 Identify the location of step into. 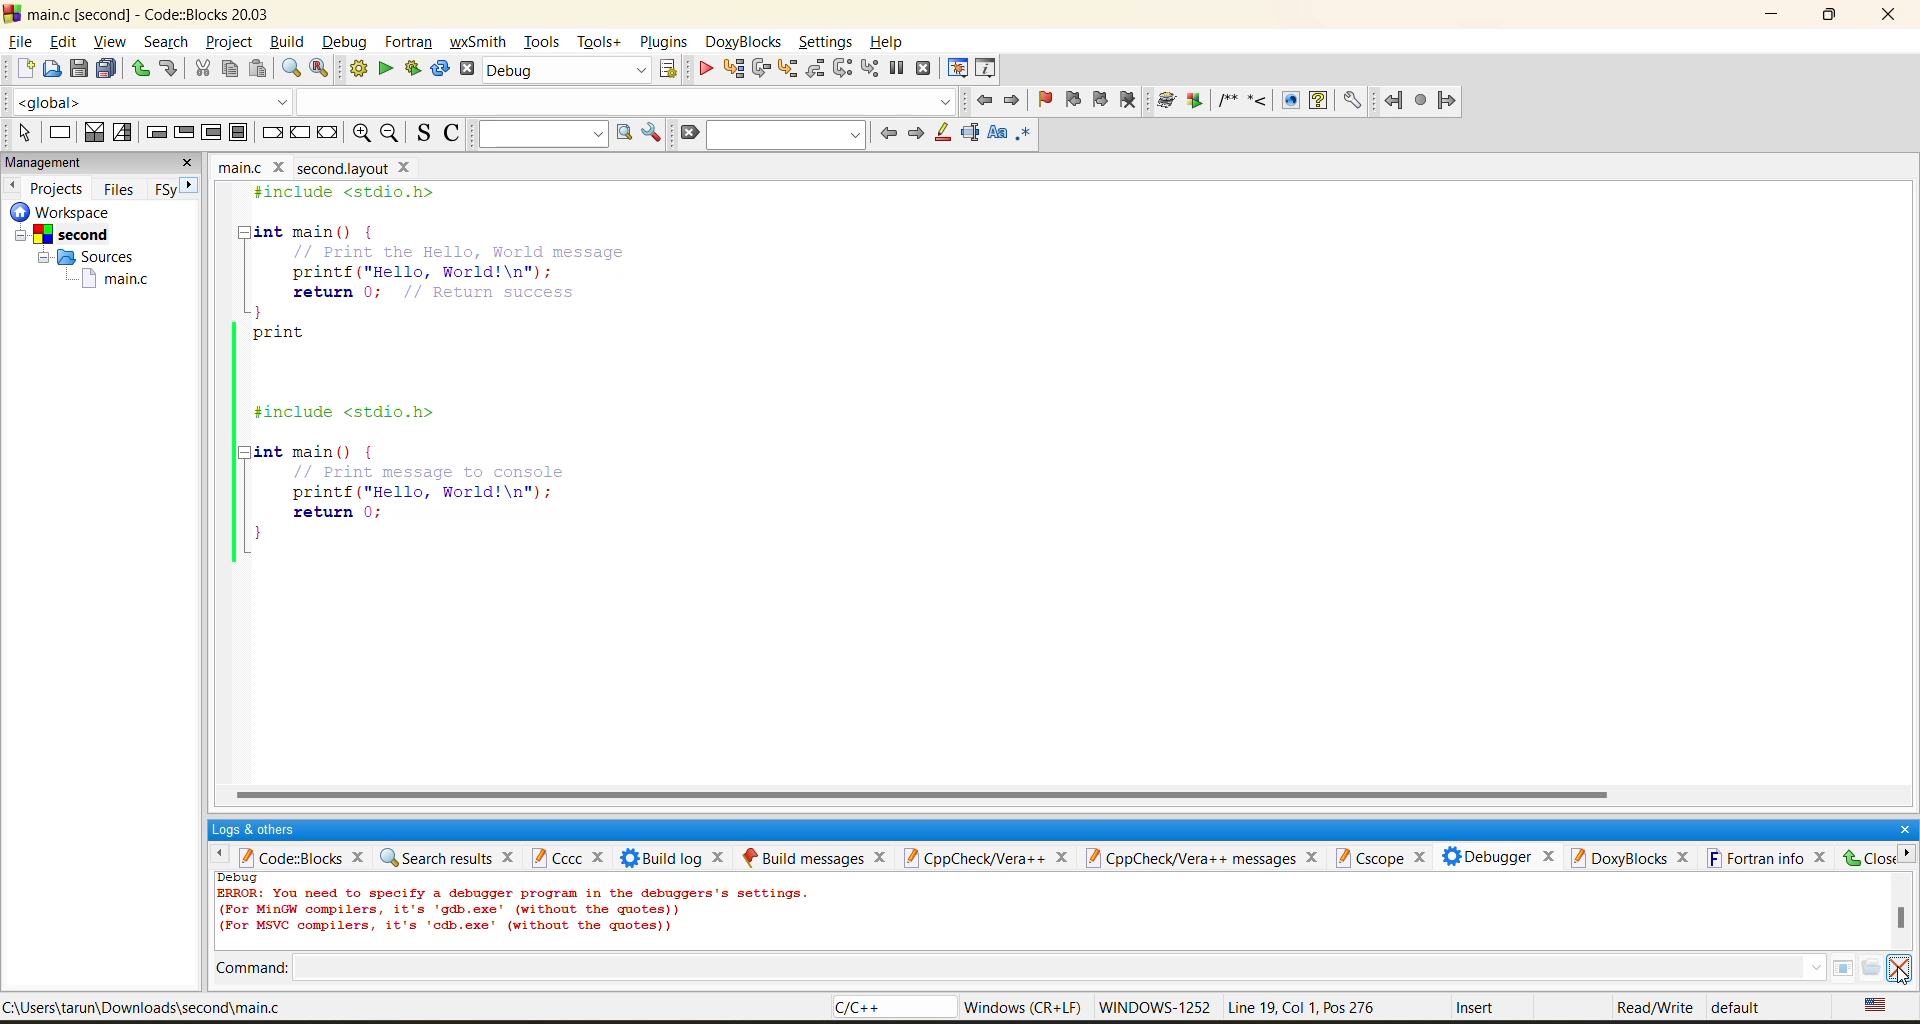
(789, 68).